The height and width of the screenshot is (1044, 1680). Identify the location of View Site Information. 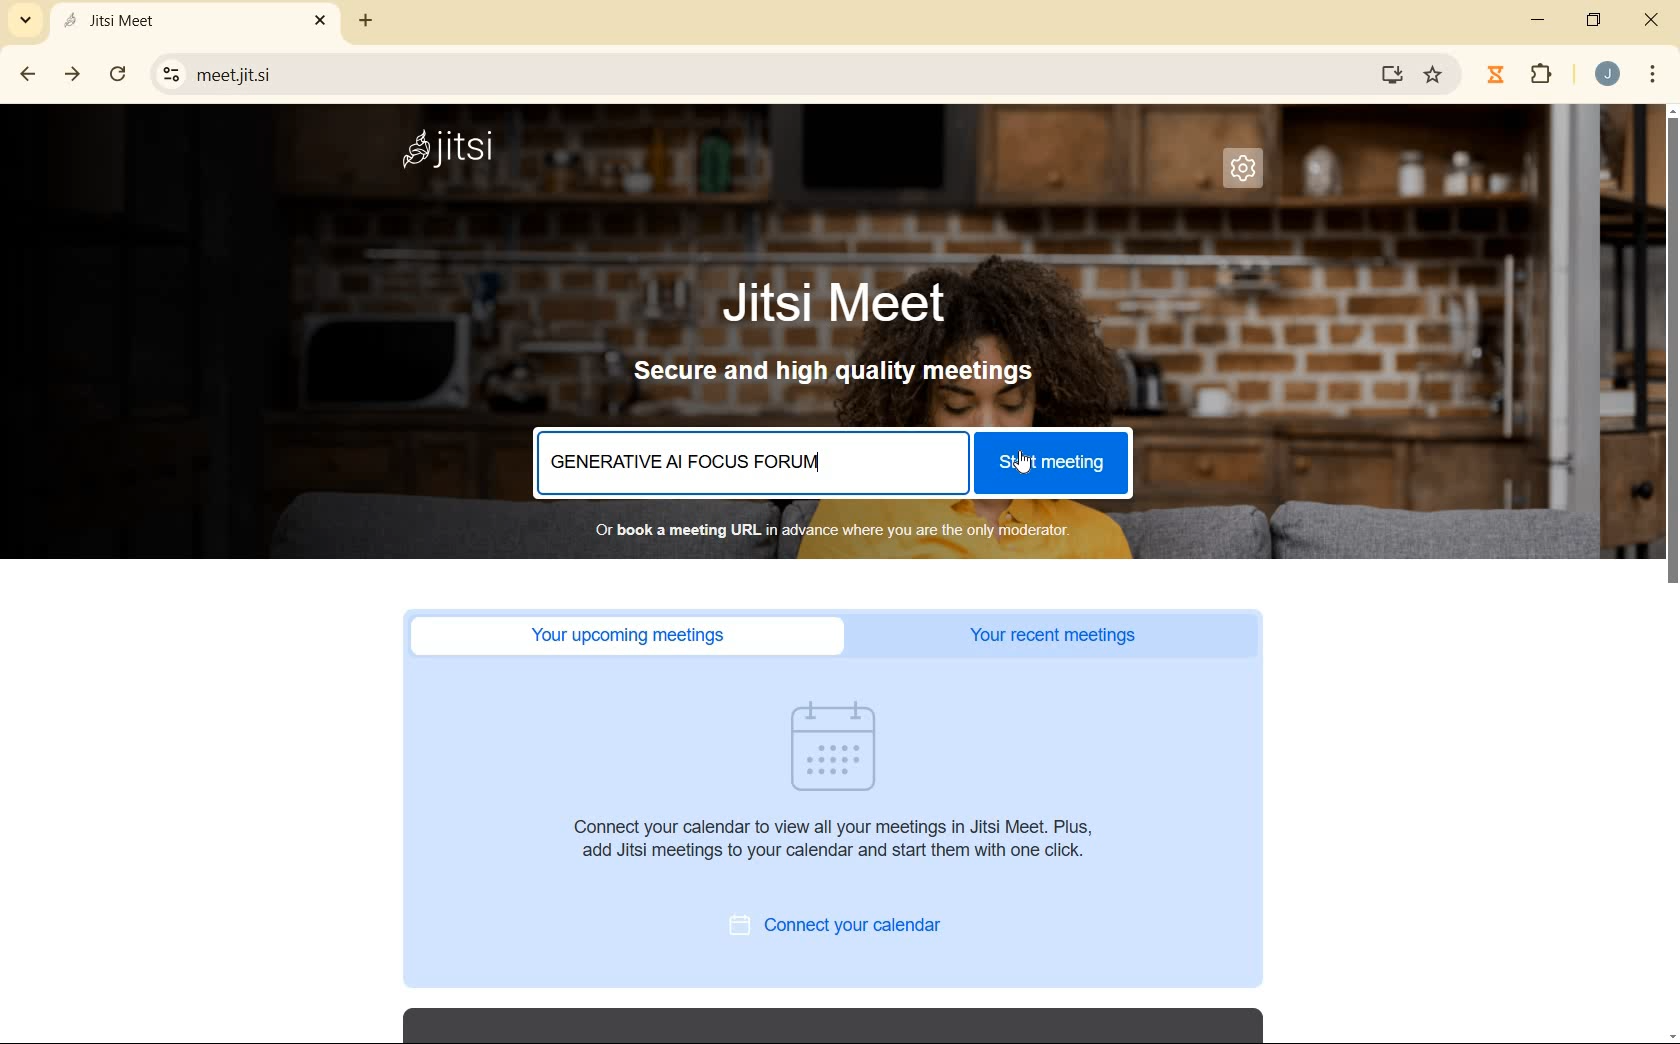
(172, 75).